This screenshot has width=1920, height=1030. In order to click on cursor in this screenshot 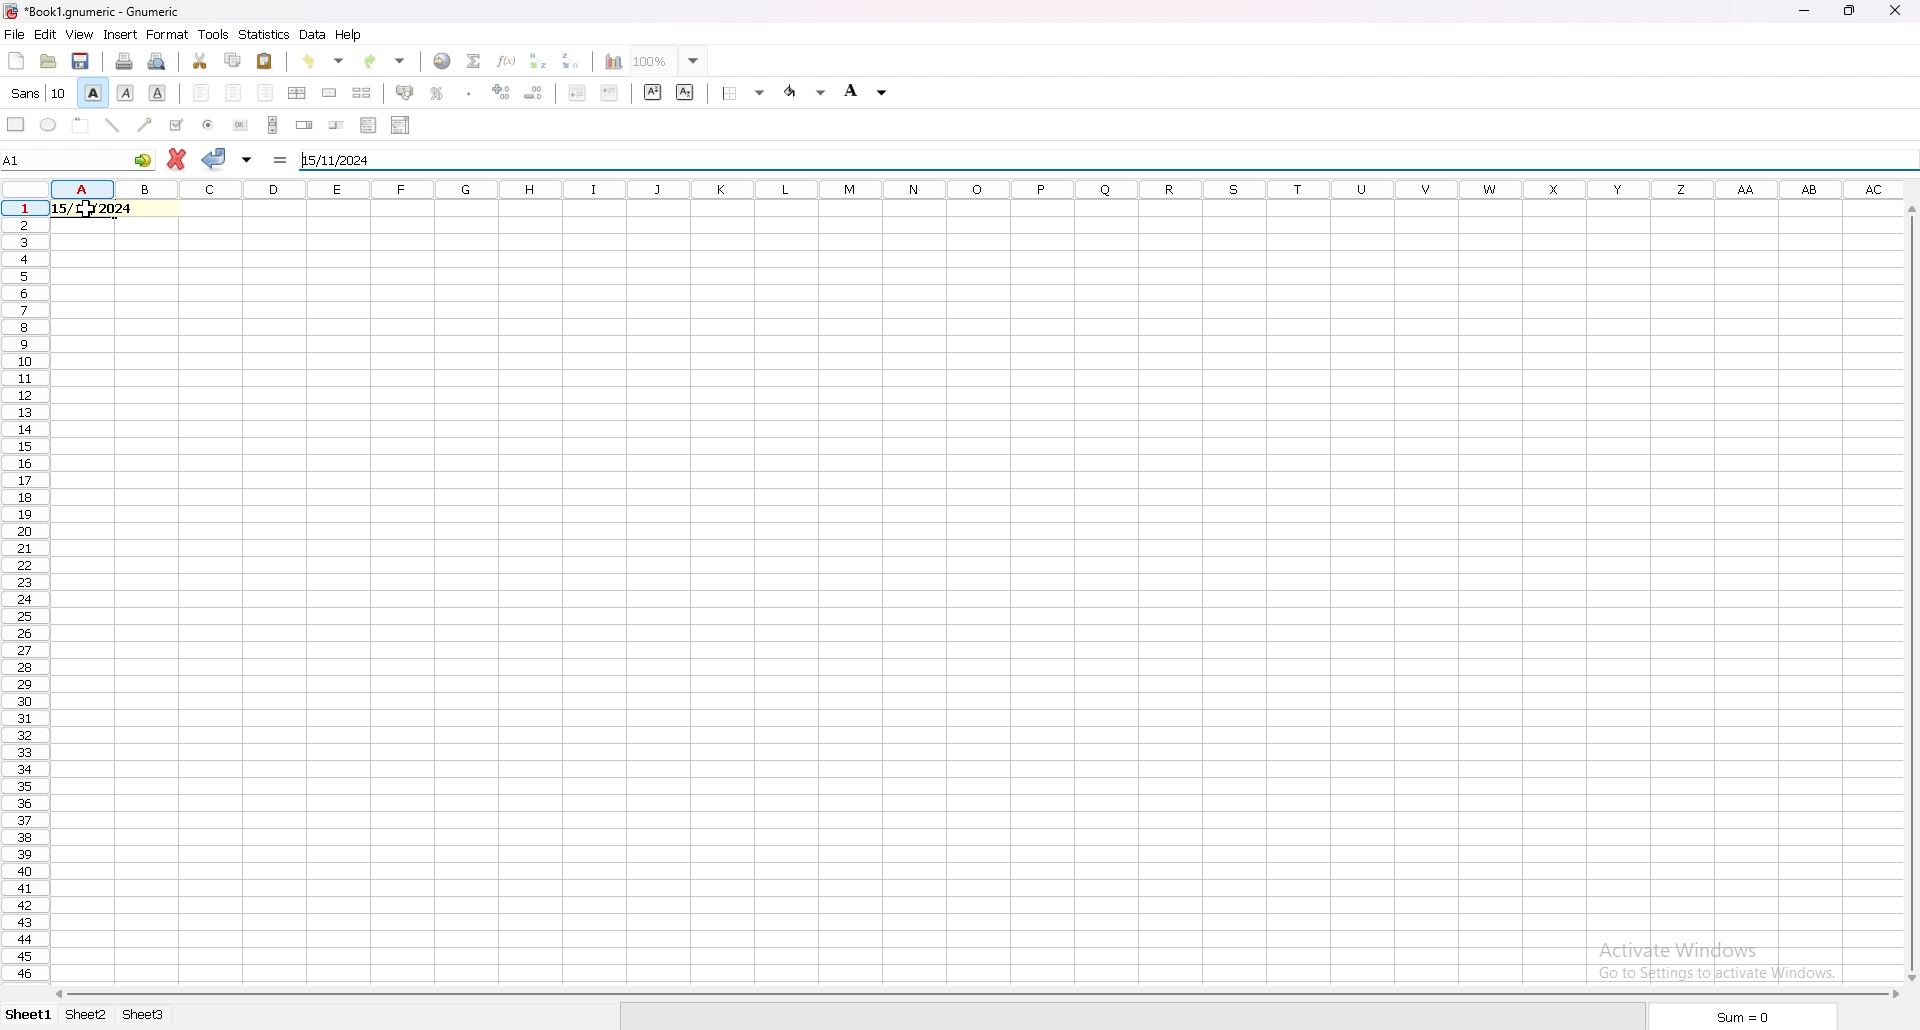, I will do `click(81, 213)`.